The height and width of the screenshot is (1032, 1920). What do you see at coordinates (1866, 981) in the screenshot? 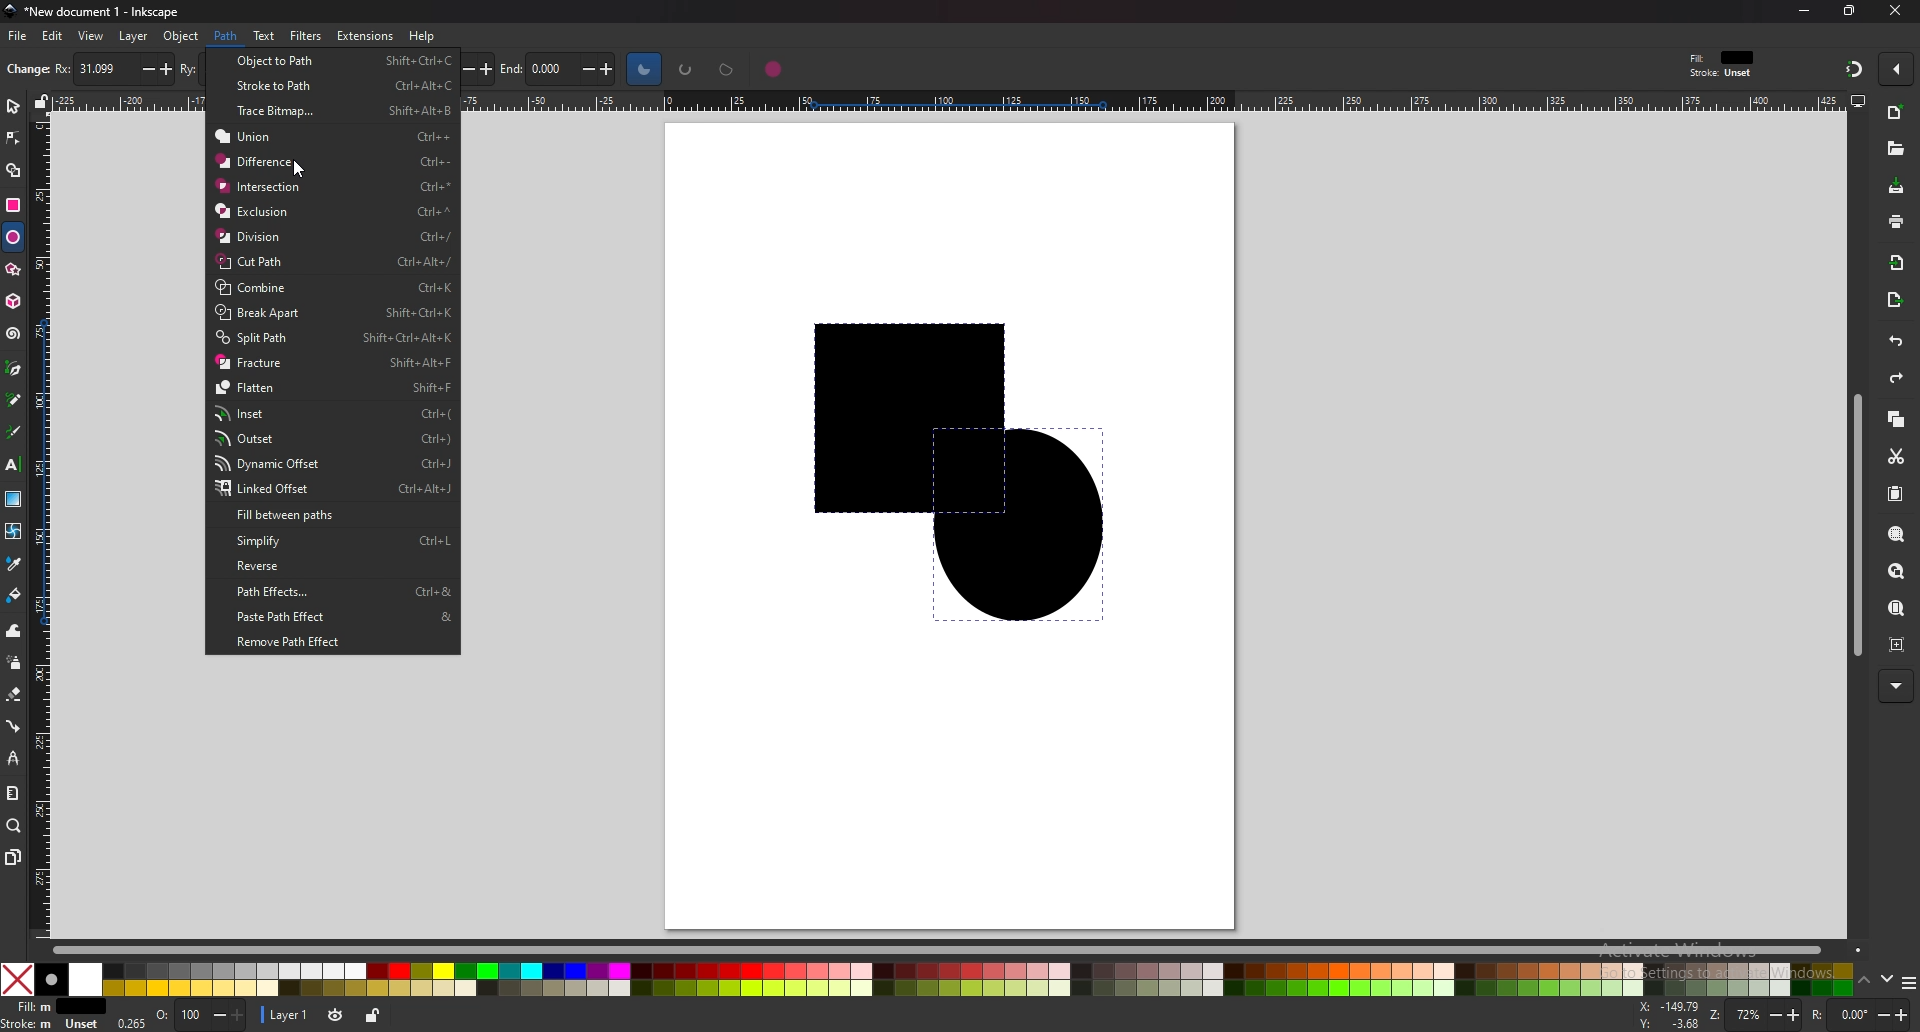
I see `up` at bounding box center [1866, 981].